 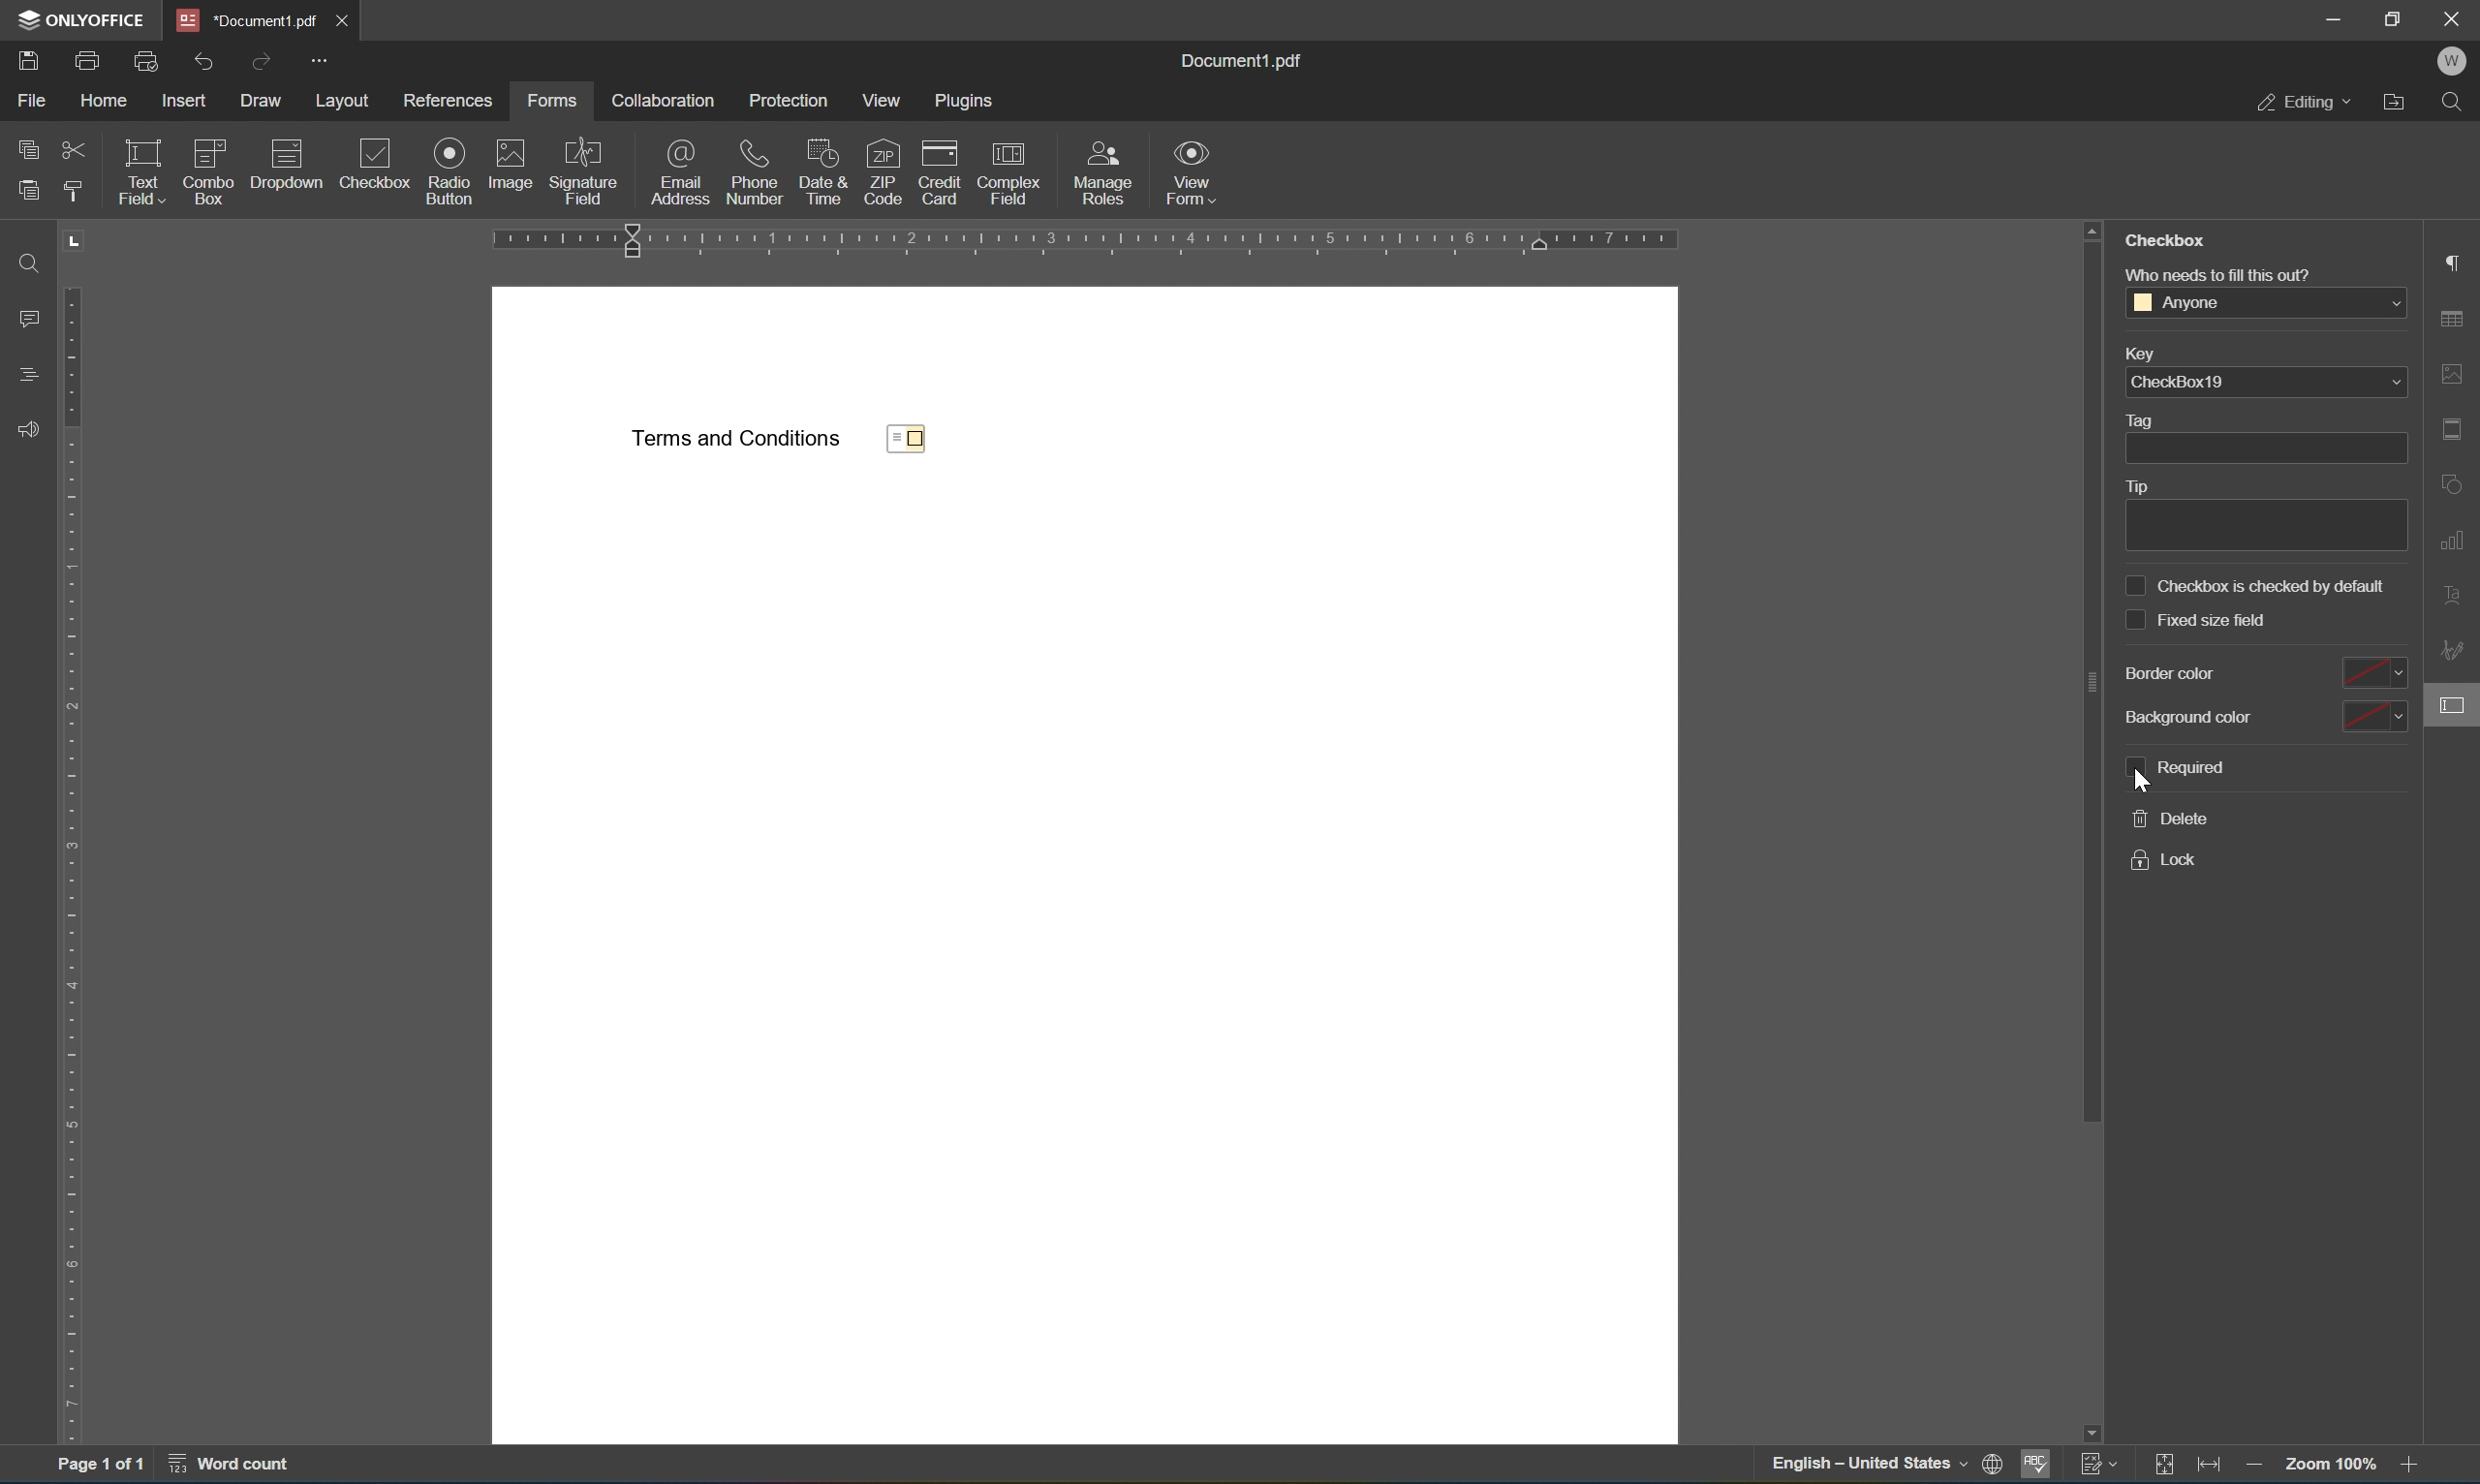 What do you see at coordinates (2400, 17) in the screenshot?
I see `restore down` at bounding box center [2400, 17].